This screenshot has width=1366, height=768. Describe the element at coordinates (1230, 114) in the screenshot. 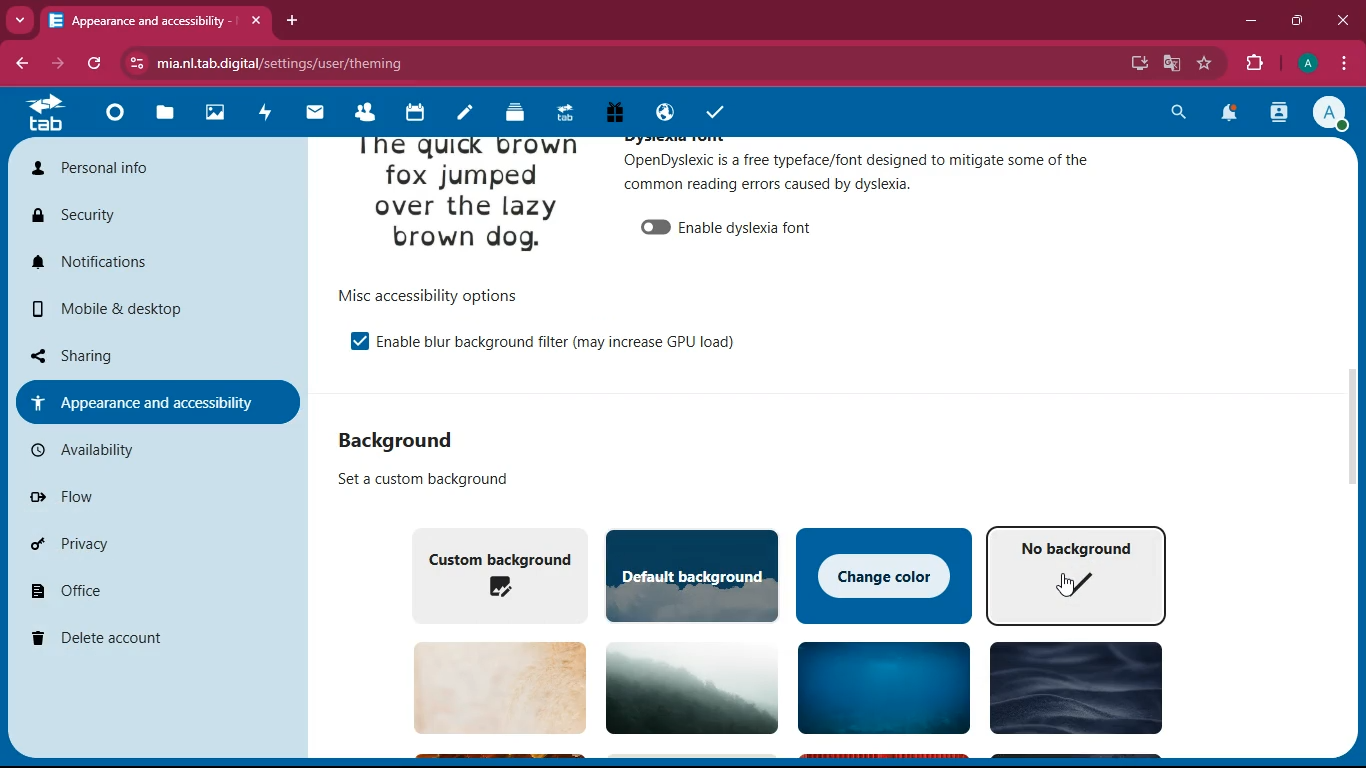

I see `notifications` at that location.